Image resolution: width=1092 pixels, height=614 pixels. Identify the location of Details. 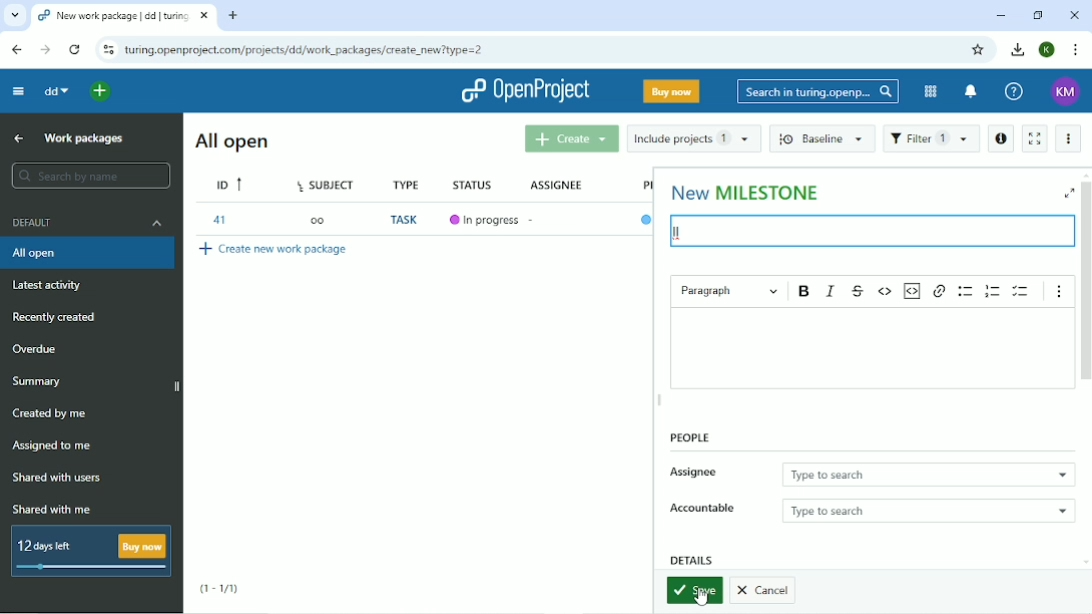
(692, 559).